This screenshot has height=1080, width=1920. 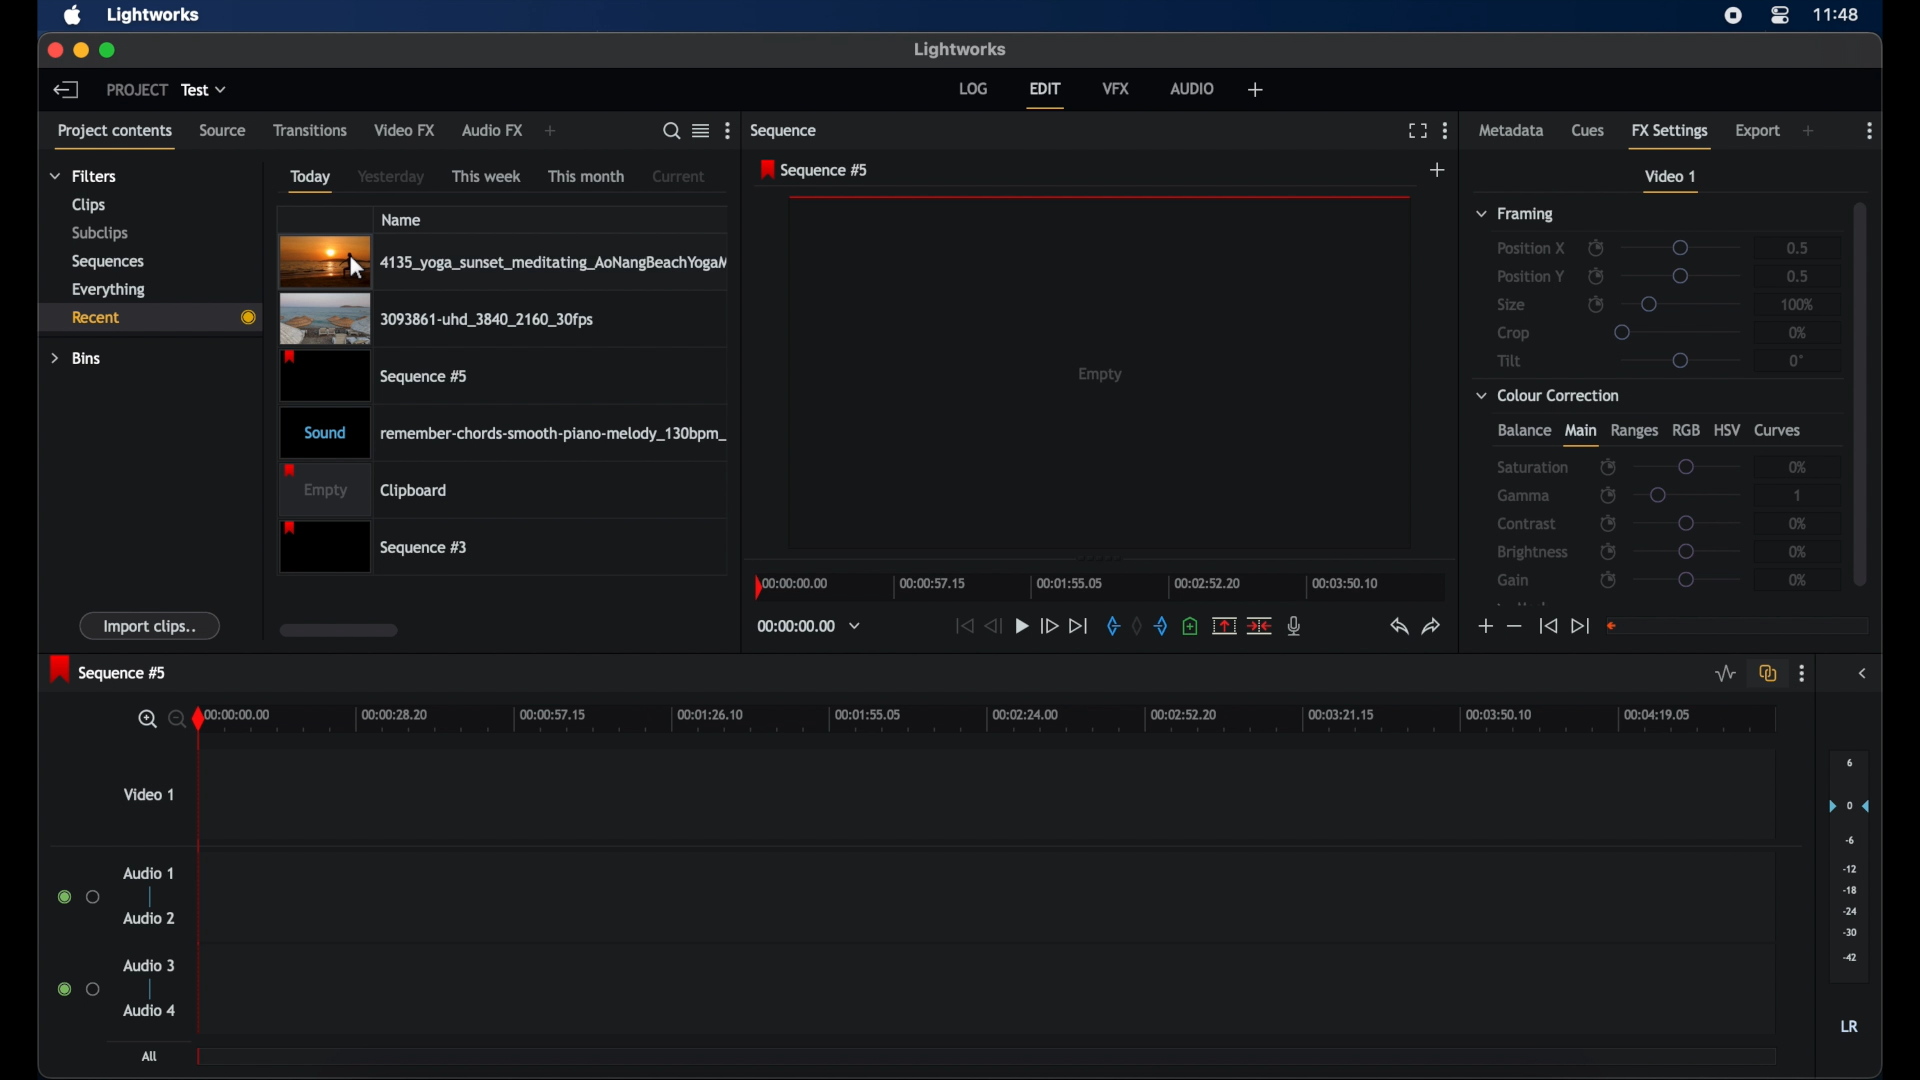 What do you see at coordinates (118, 135) in the screenshot?
I see `project contents` at bounding box center [118, 135].